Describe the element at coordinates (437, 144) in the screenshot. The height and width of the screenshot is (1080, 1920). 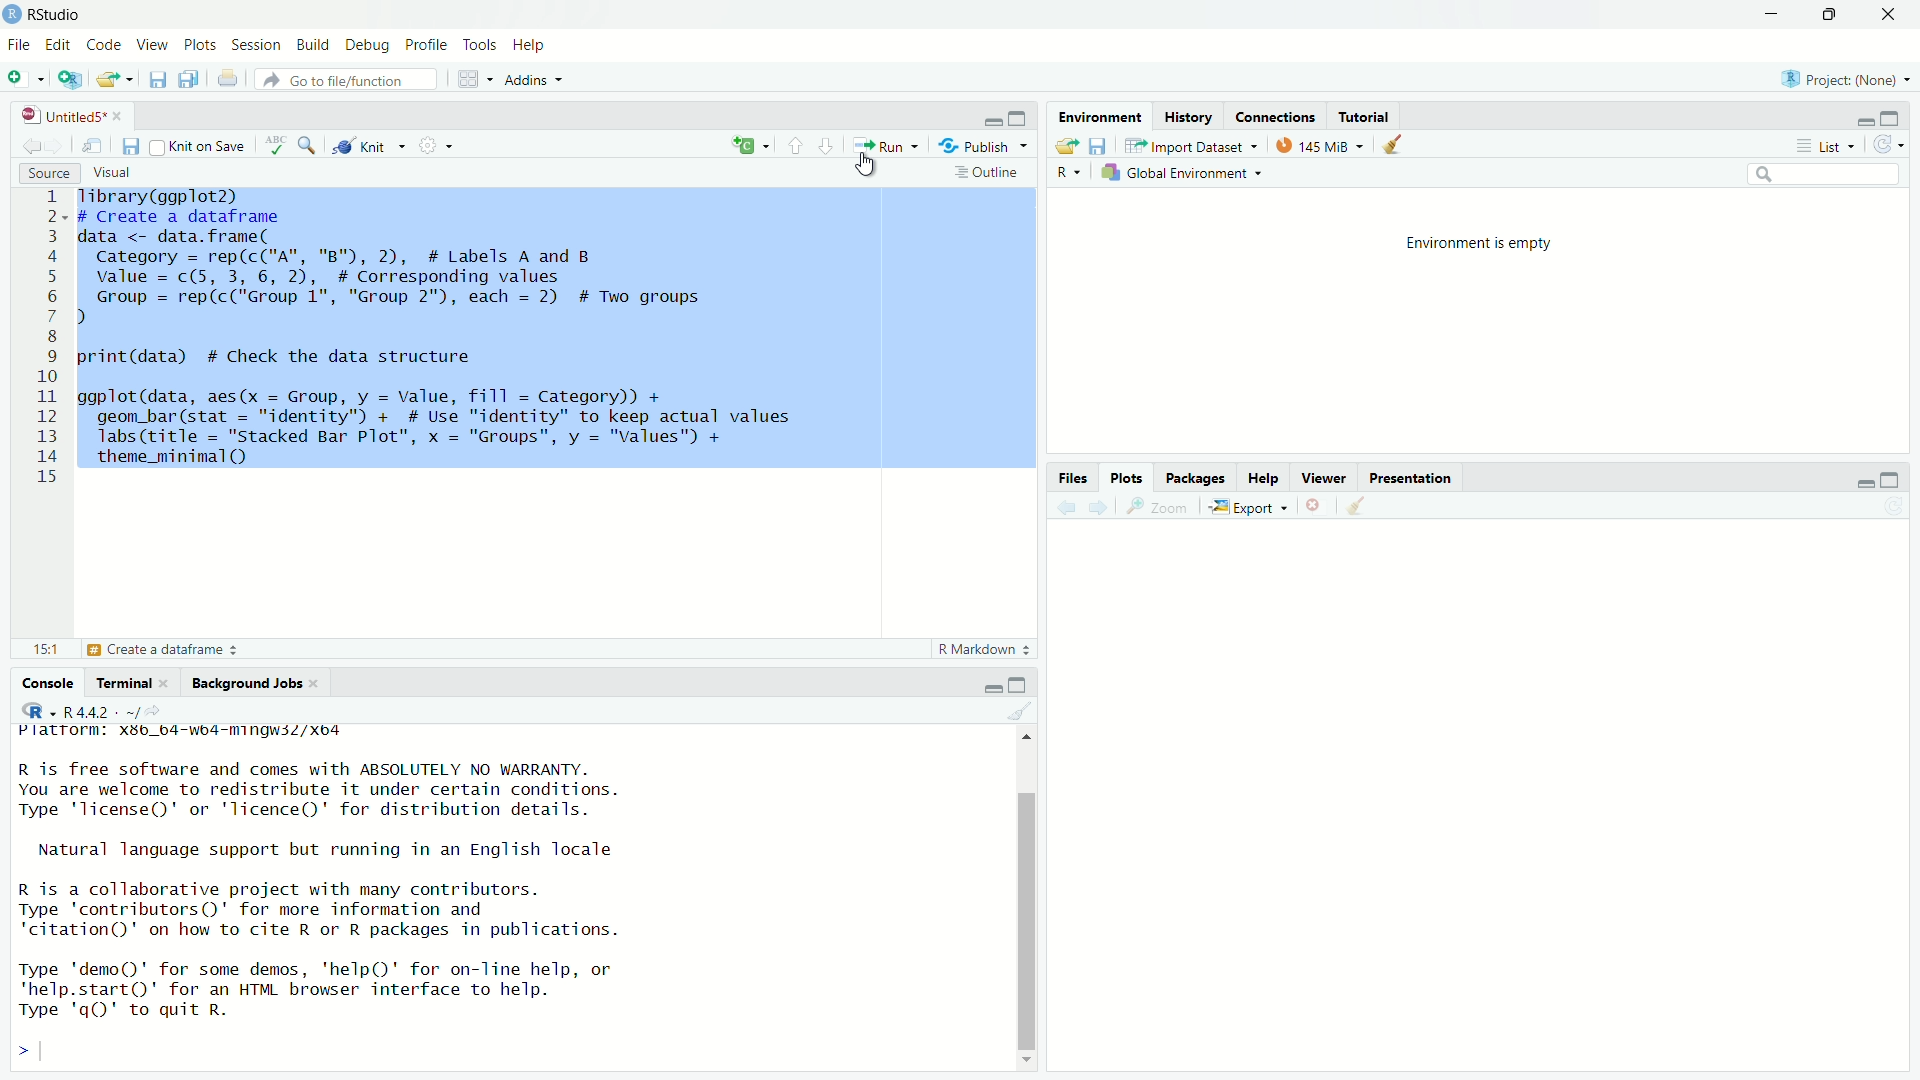
I see `Settings` at that location.